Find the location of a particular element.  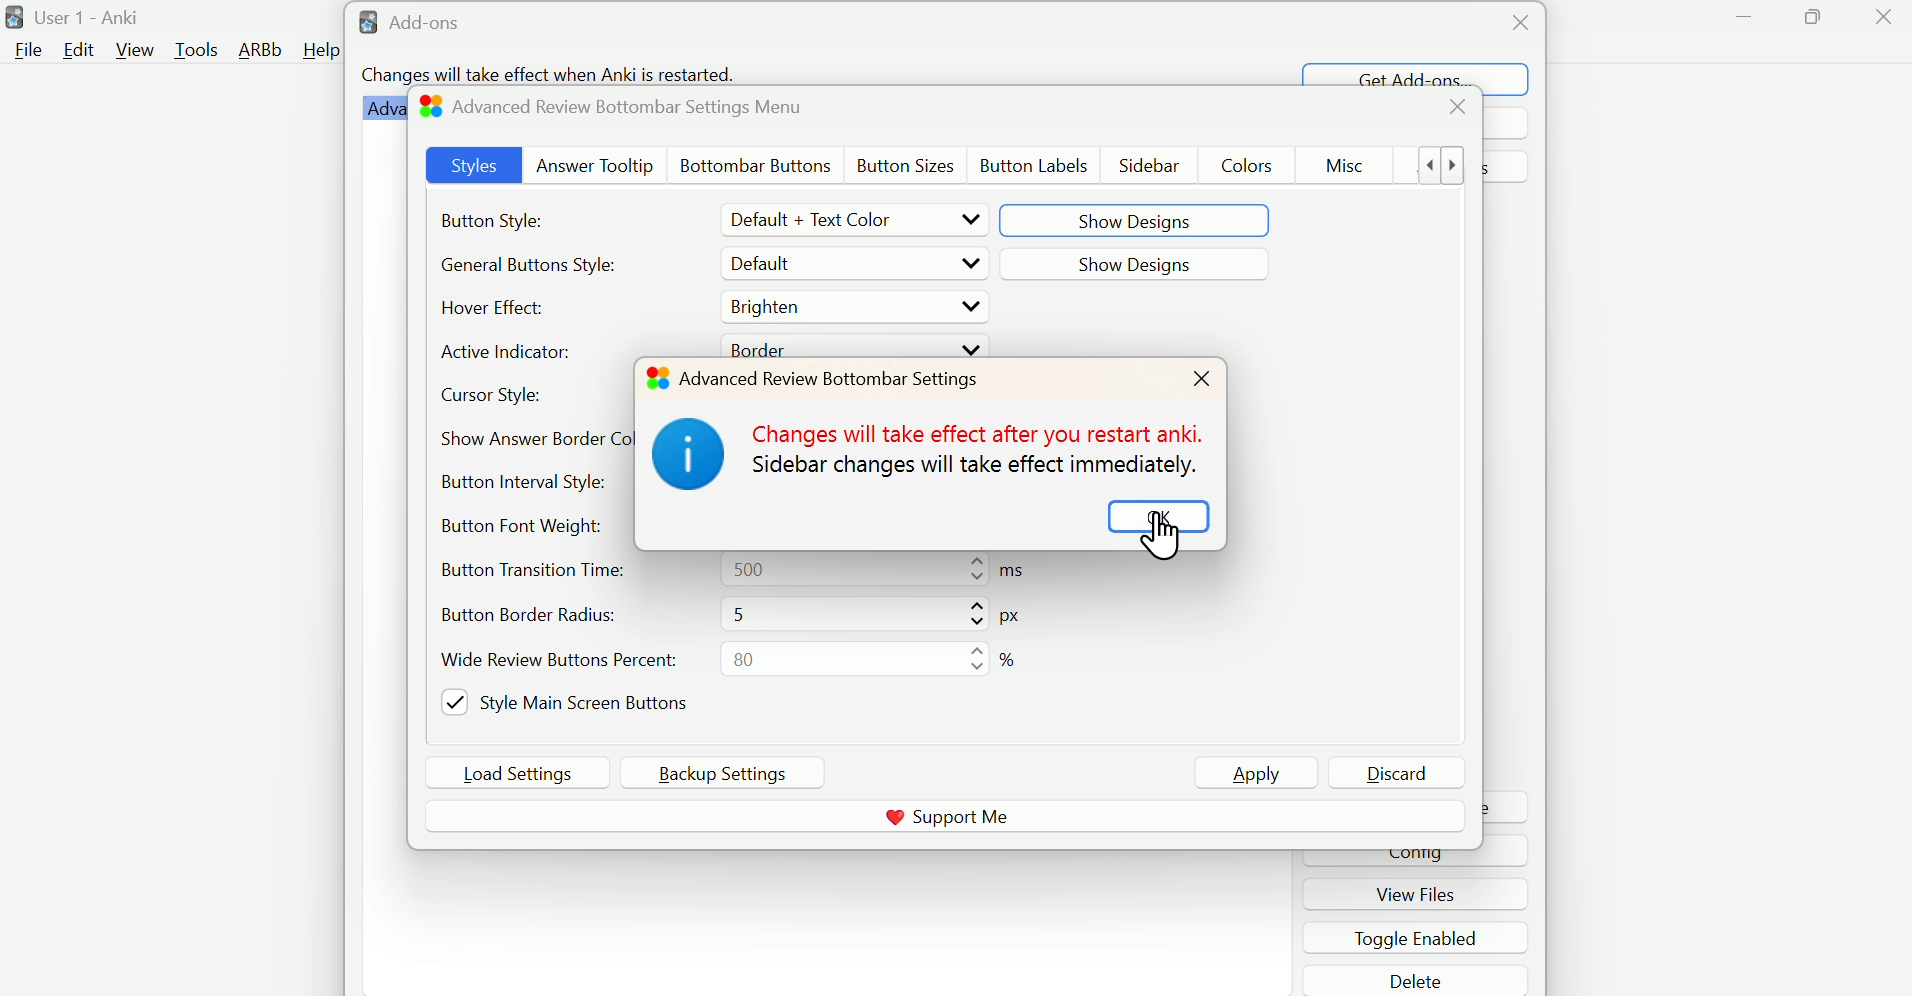

Drop up/down buttons is located at coordinates (969, 275).